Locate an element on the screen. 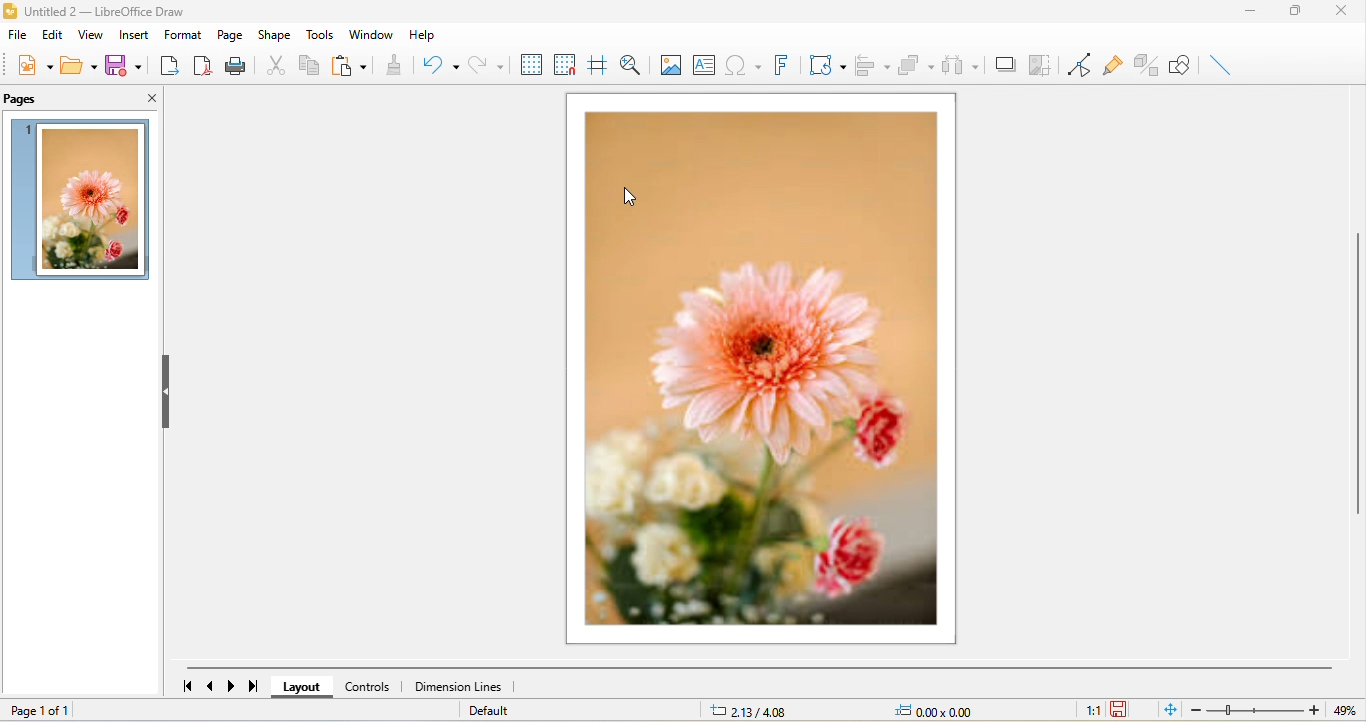 This screenshot has width=1366, height=722. font work text is located at coordinates (780, 64).